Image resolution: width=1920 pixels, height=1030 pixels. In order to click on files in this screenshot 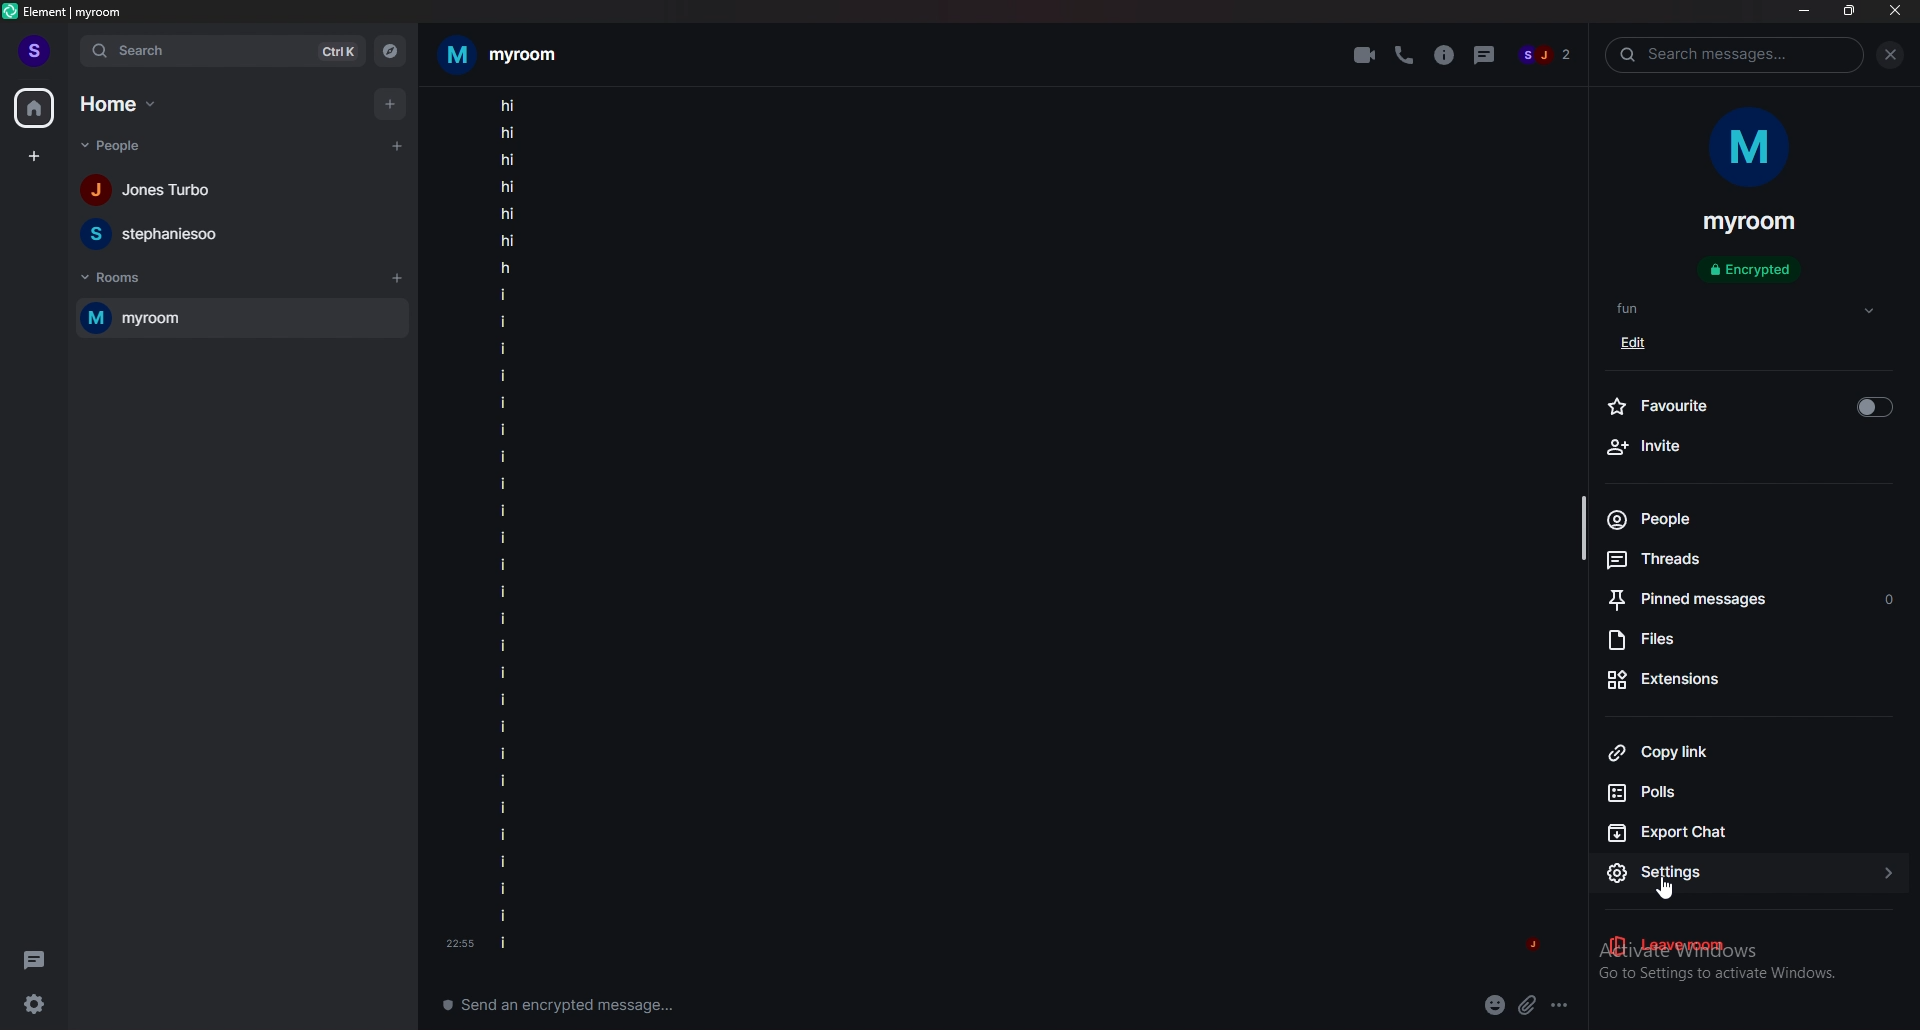, I will do `click(1748, 641)`.